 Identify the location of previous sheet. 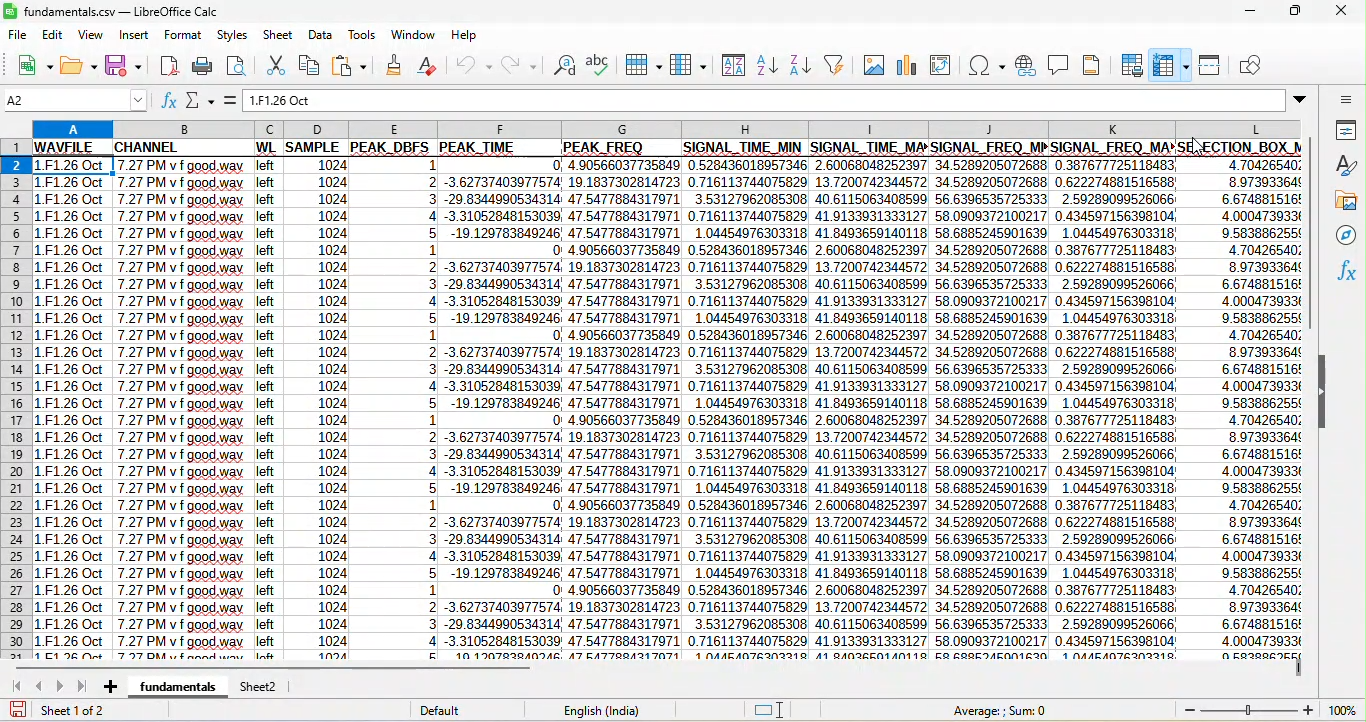
(55, 1024).